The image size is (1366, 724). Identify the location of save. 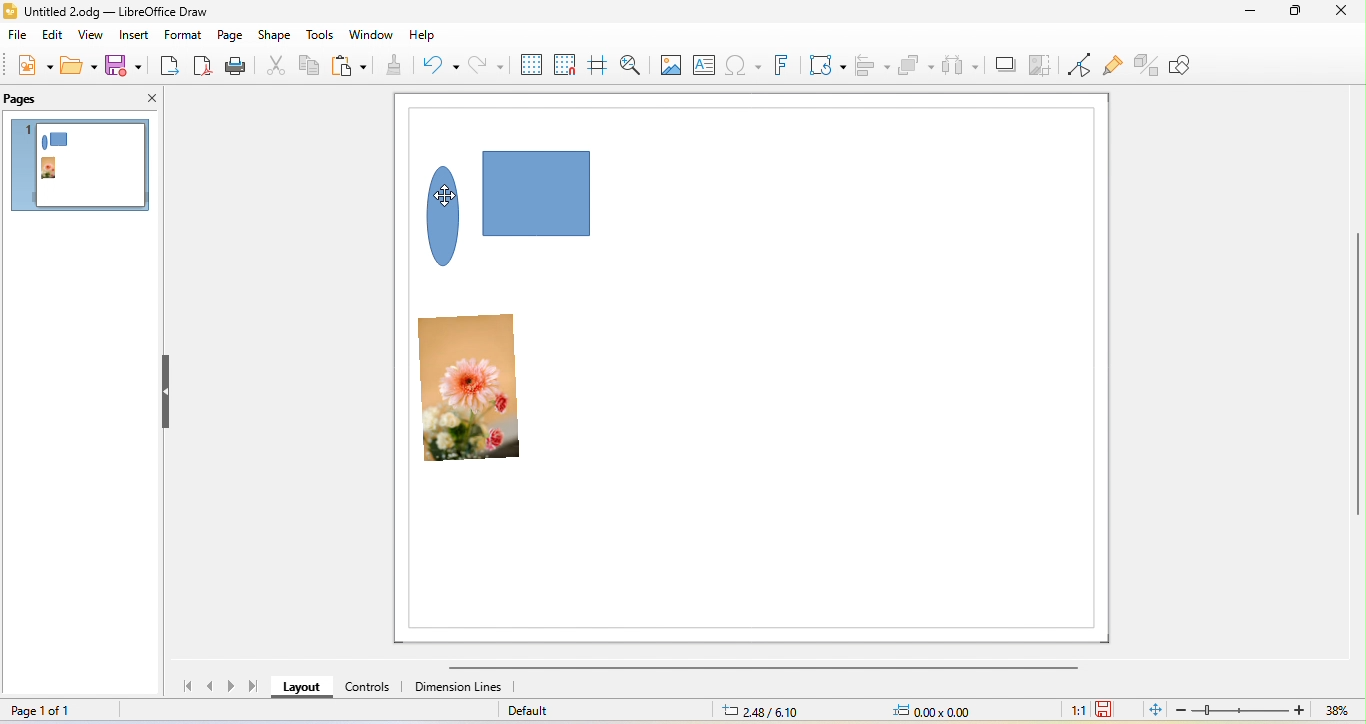
(124, 69).